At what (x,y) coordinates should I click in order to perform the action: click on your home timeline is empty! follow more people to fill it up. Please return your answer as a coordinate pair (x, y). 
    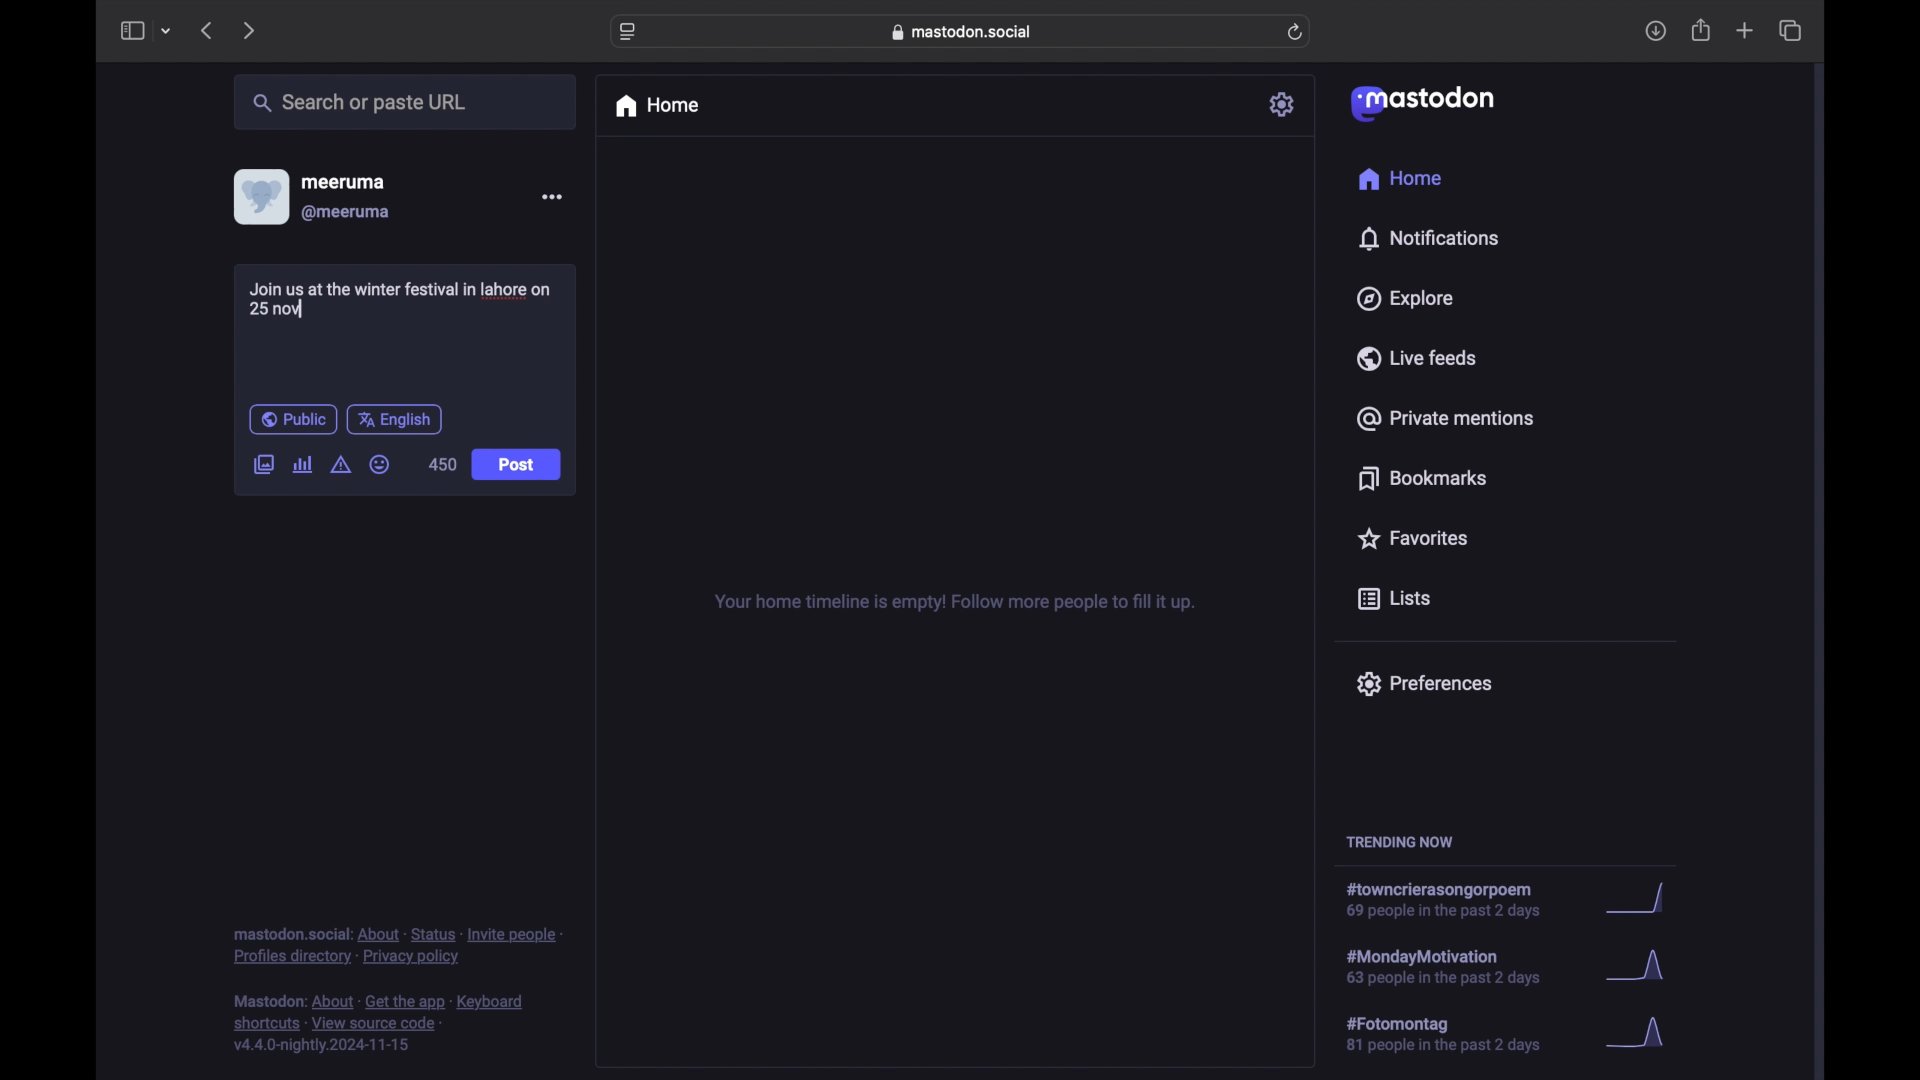
    Looking at the image, I should click on (954, 603).